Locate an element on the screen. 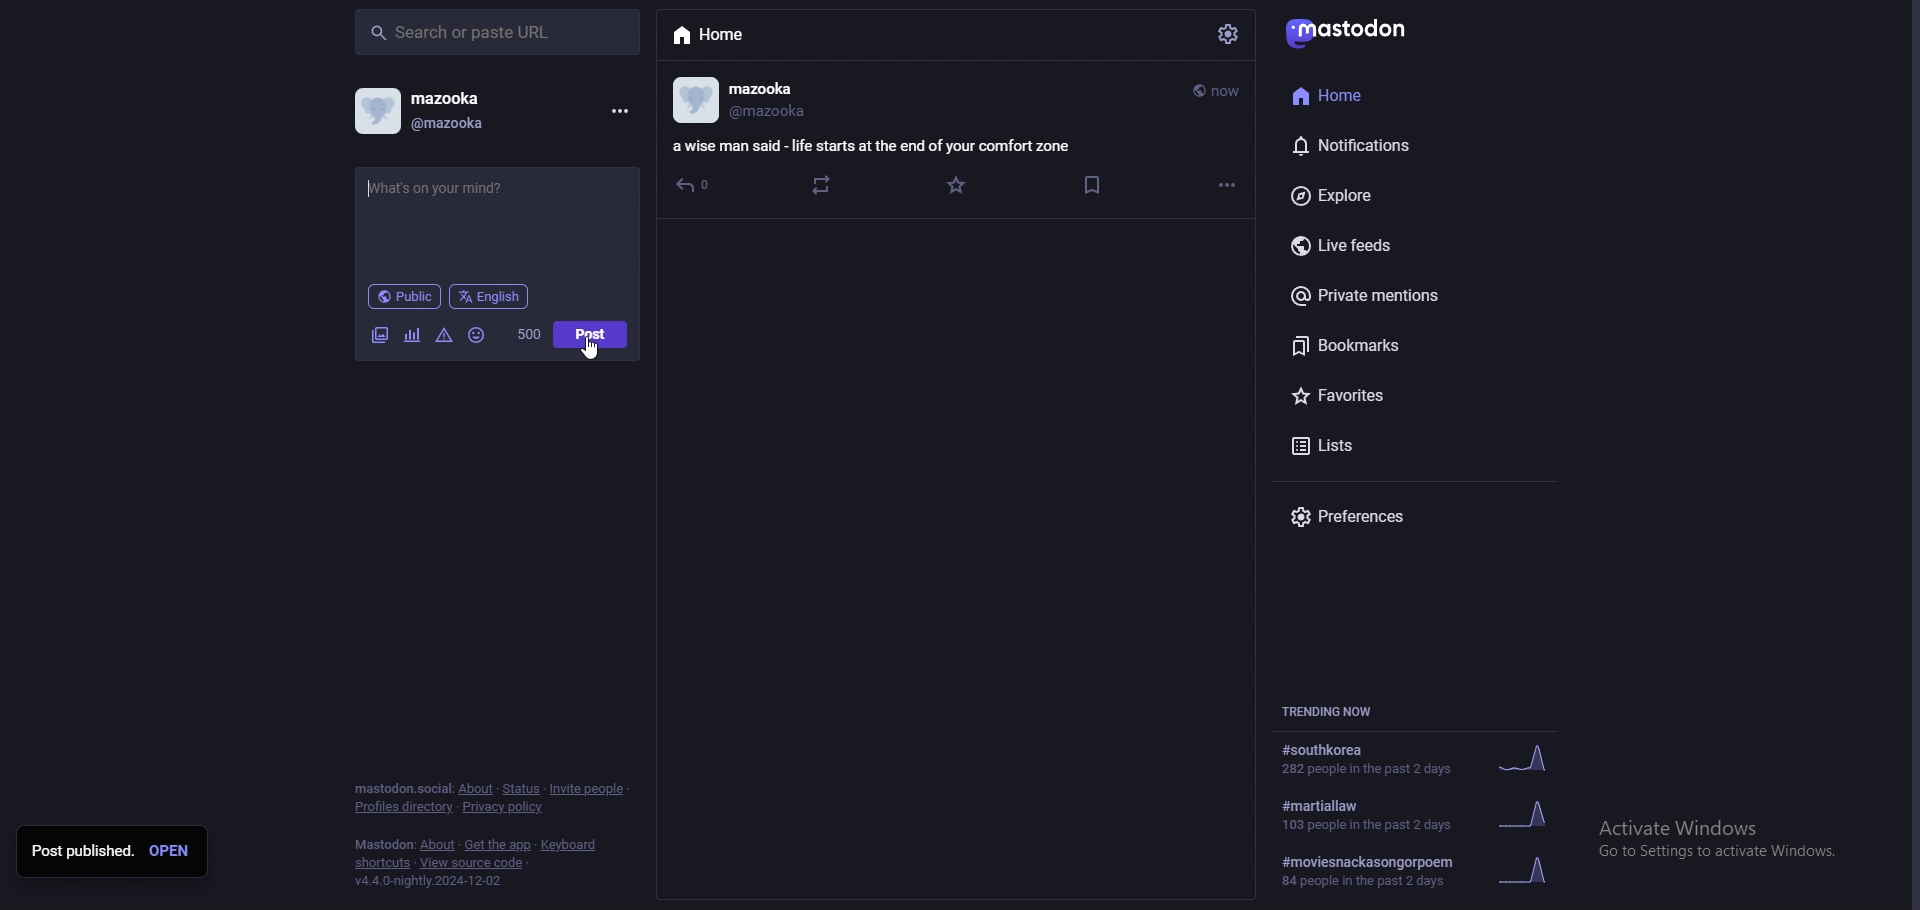  mazooka is located at coordinates (492, 99).